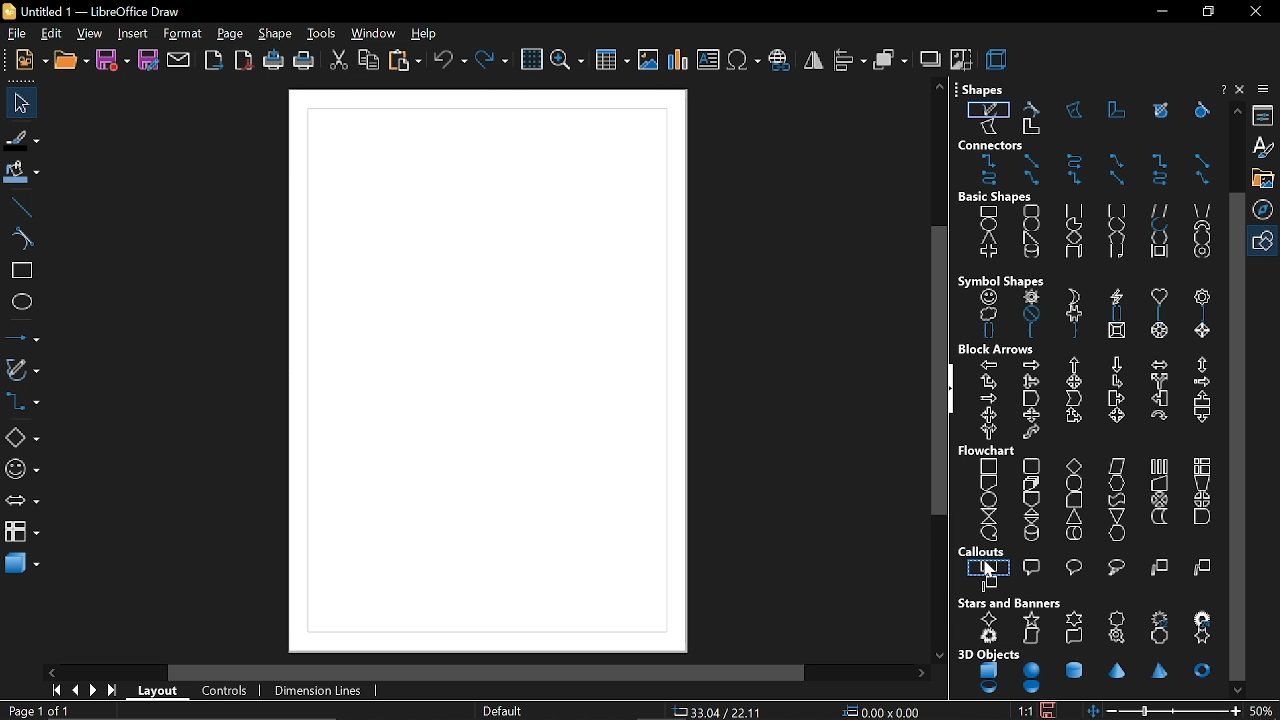 The image size is (1280, 720). Describe the element at coordinates (1073, 400) in the screenshot. I see `chevron` at that location.